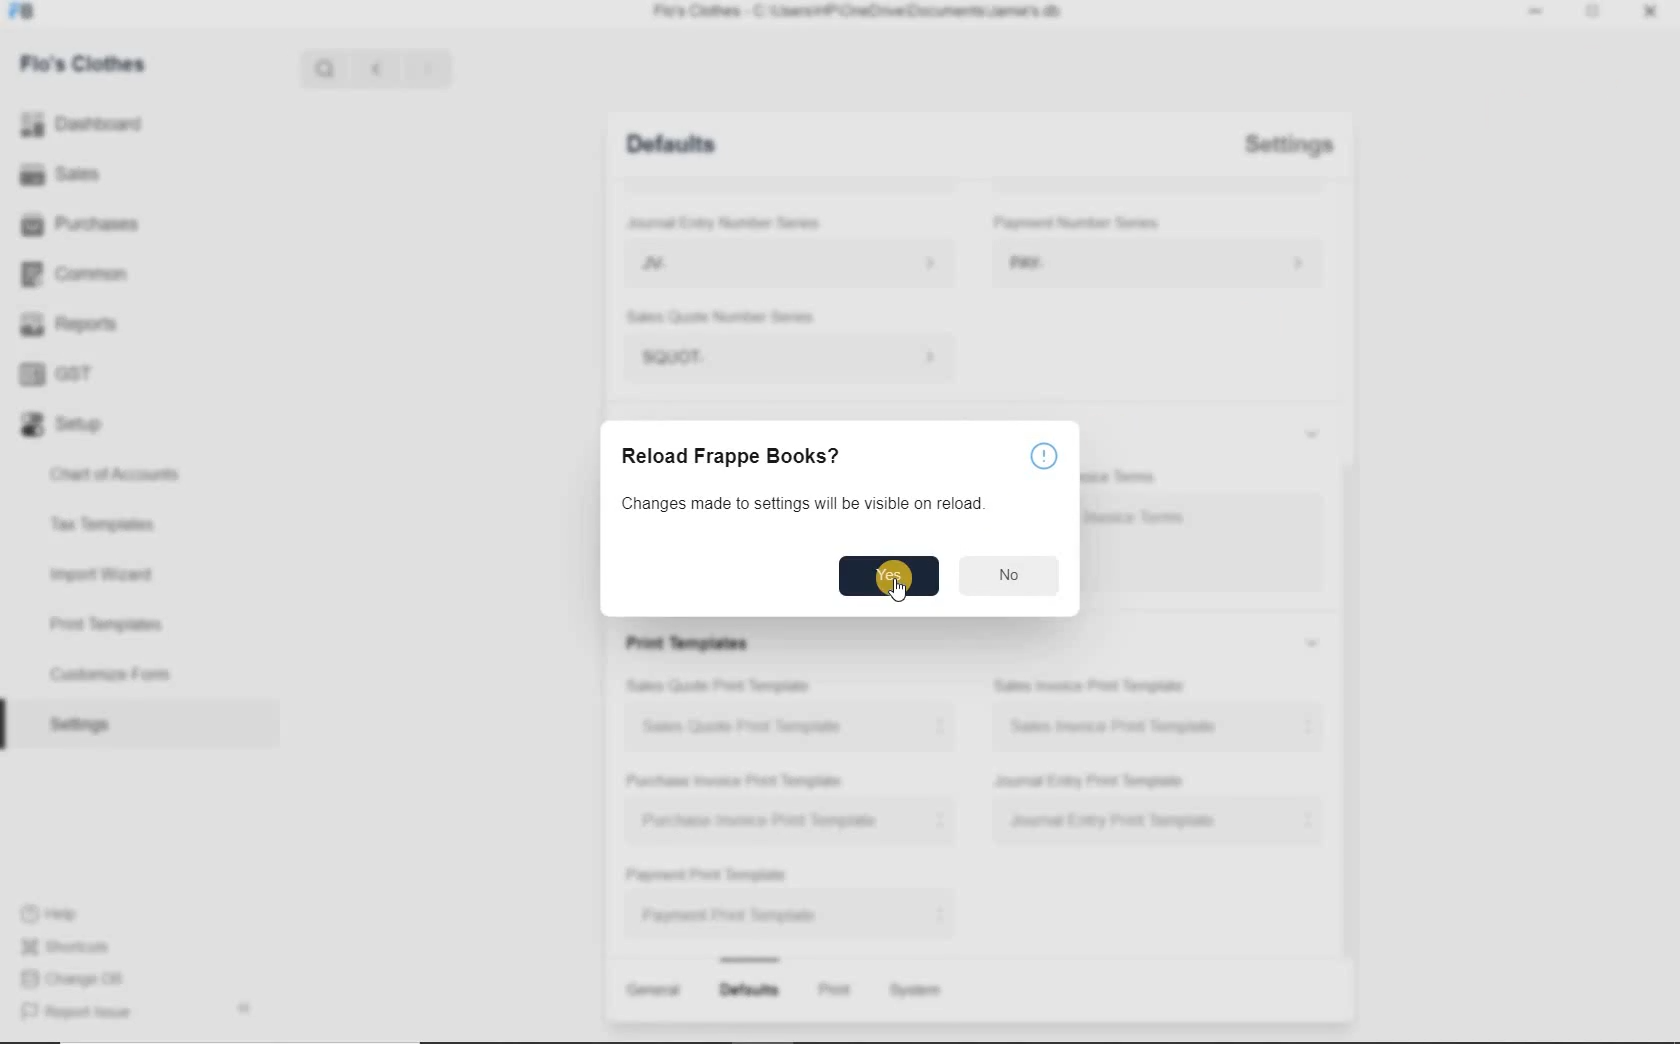 The height and width of the screenshot is (1044, 1680). Describe the element at coordinates (1647, 13) in the screenshot. I see `Close` at that location.